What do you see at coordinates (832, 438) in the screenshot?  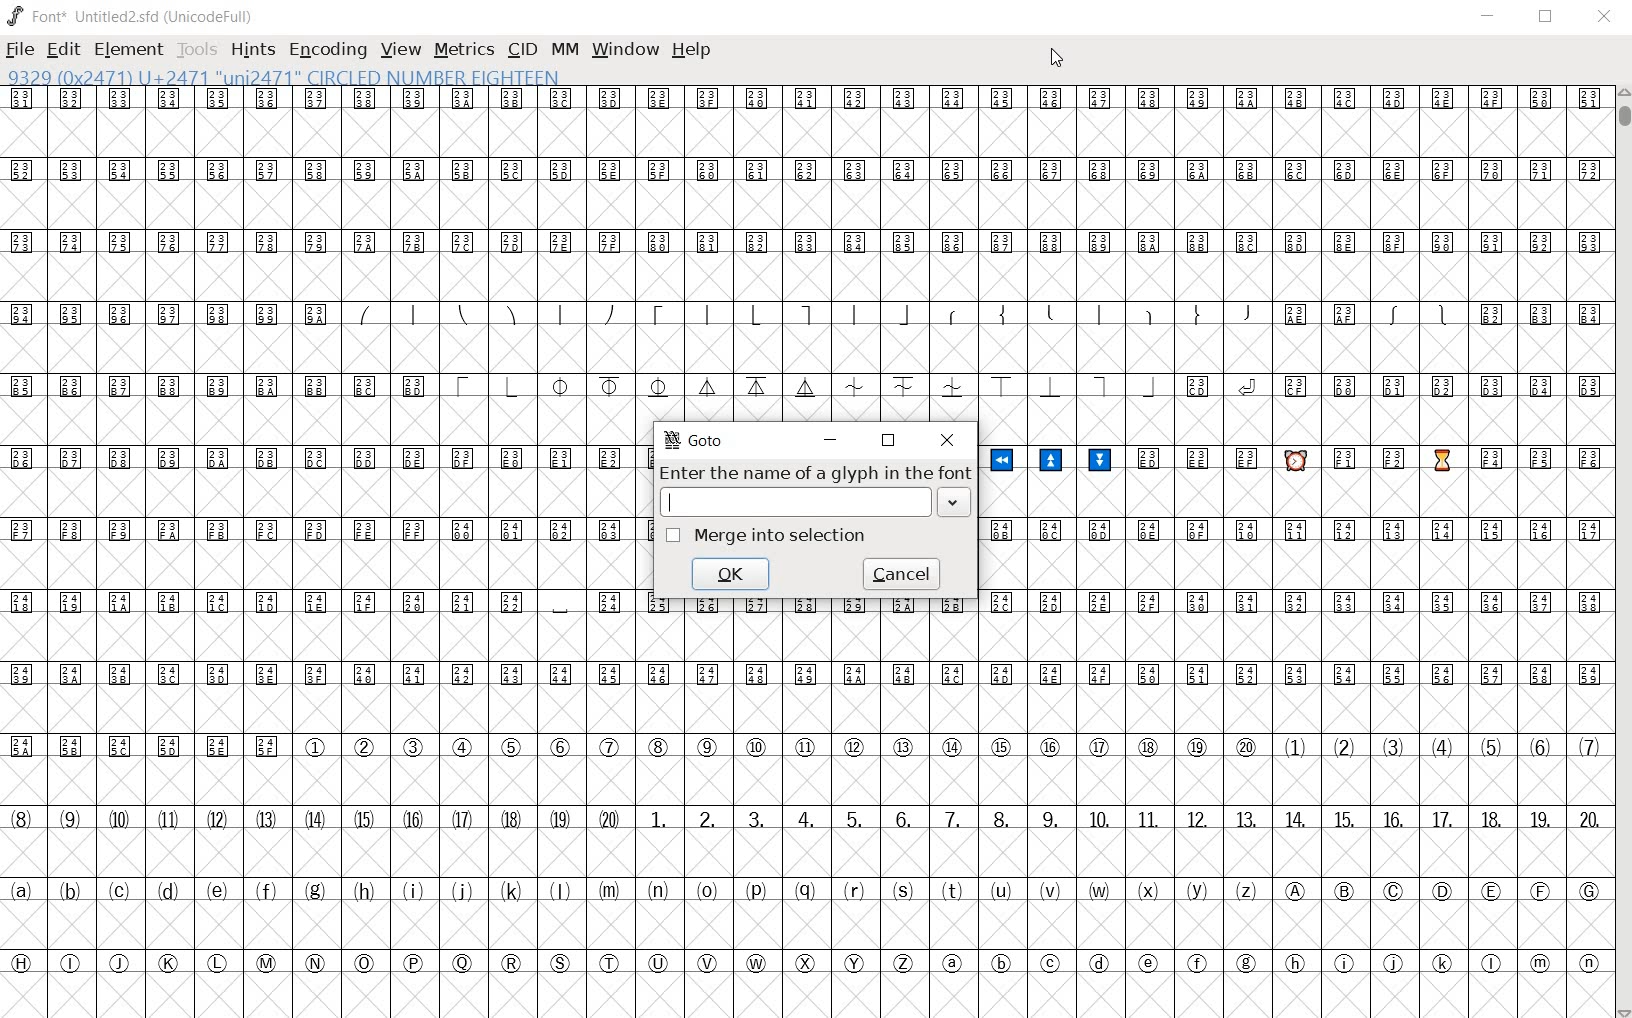 I see `minimize` at bounding box center [832, 438].